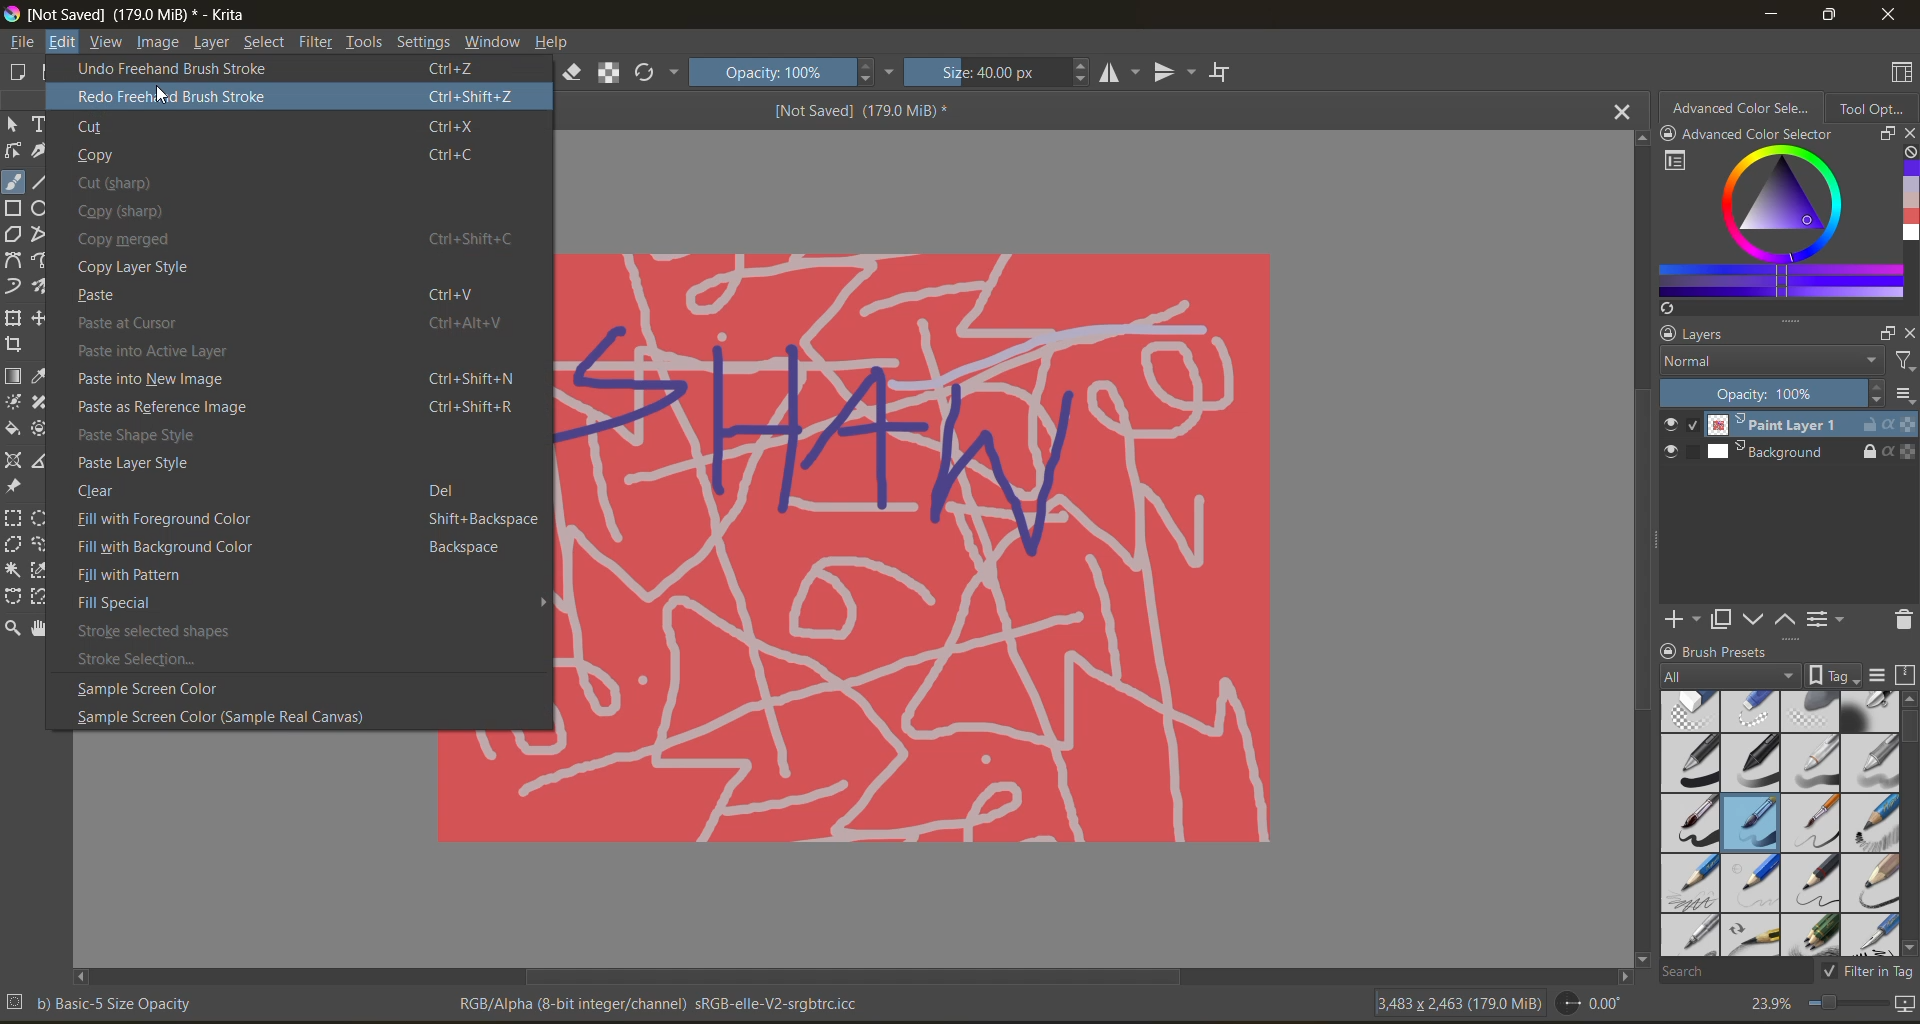 The height and width of the screenshot is (1024, 1920). What do you see at coordinates (1175, 72) in the screenshot?
I see `vertical flip` at bounding box center [1175, 72].